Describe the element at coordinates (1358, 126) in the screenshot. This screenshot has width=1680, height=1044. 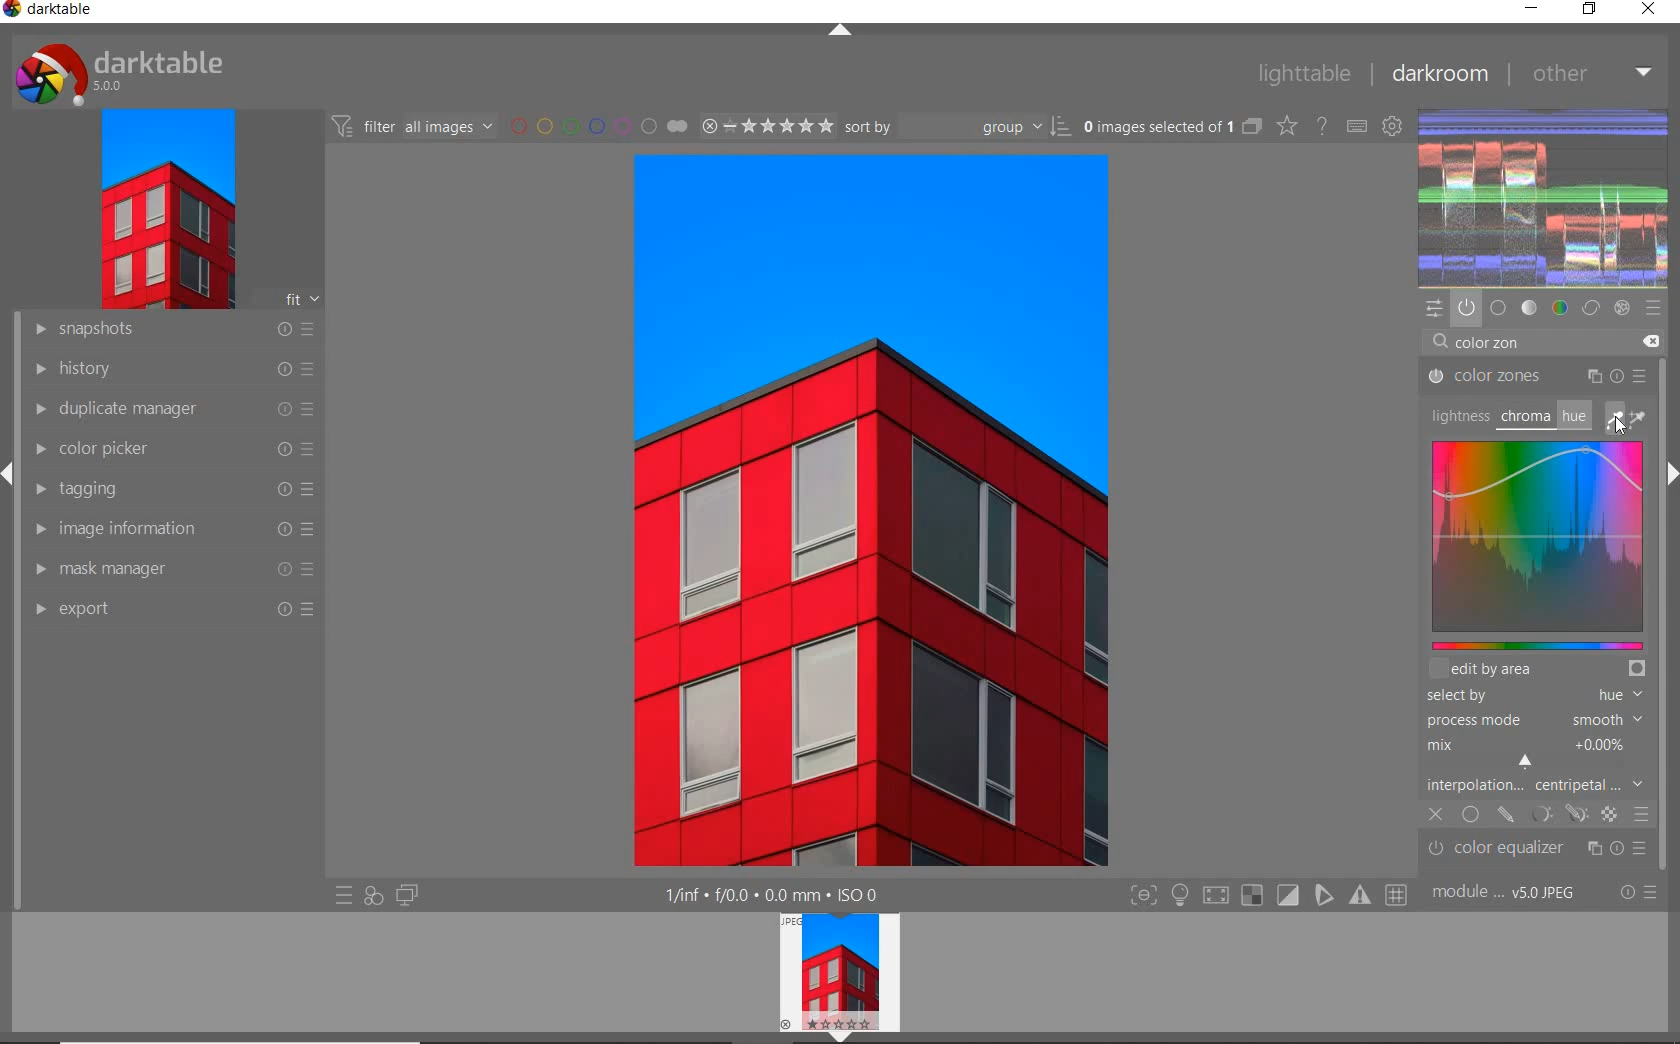
I see `define keyboard shortcuts` at that location.